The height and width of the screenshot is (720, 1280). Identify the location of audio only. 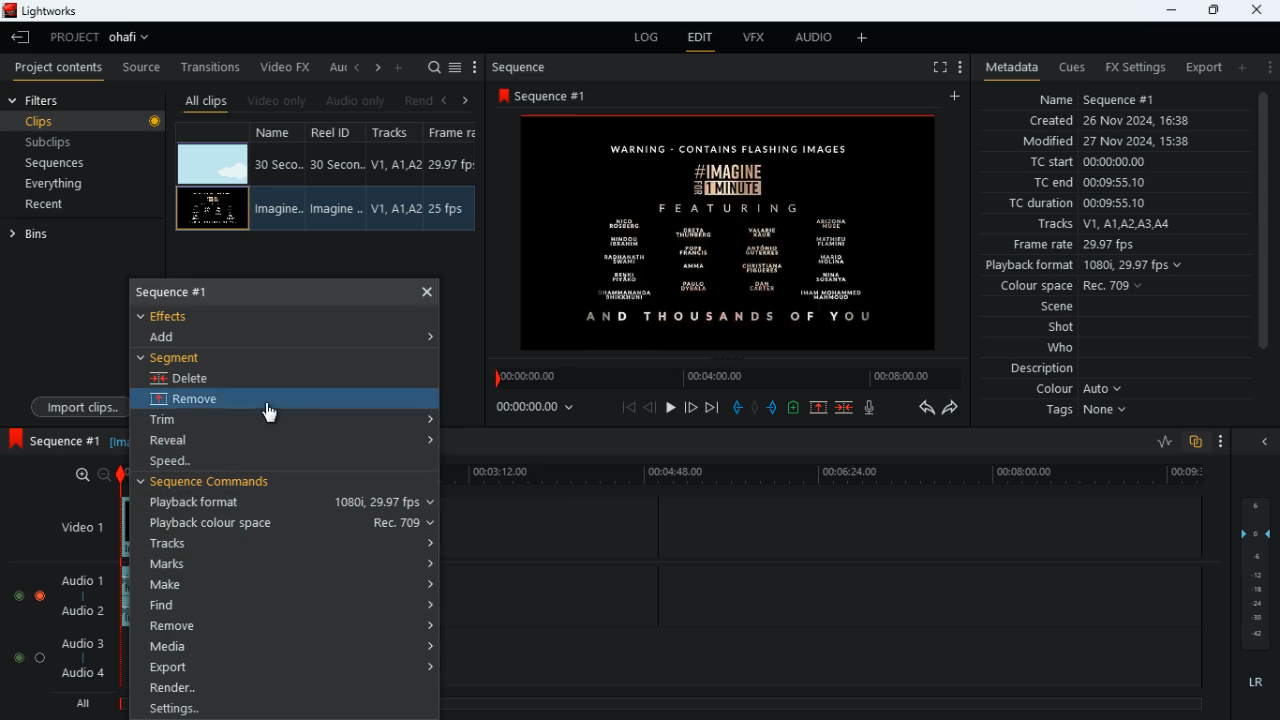
(358, 99).